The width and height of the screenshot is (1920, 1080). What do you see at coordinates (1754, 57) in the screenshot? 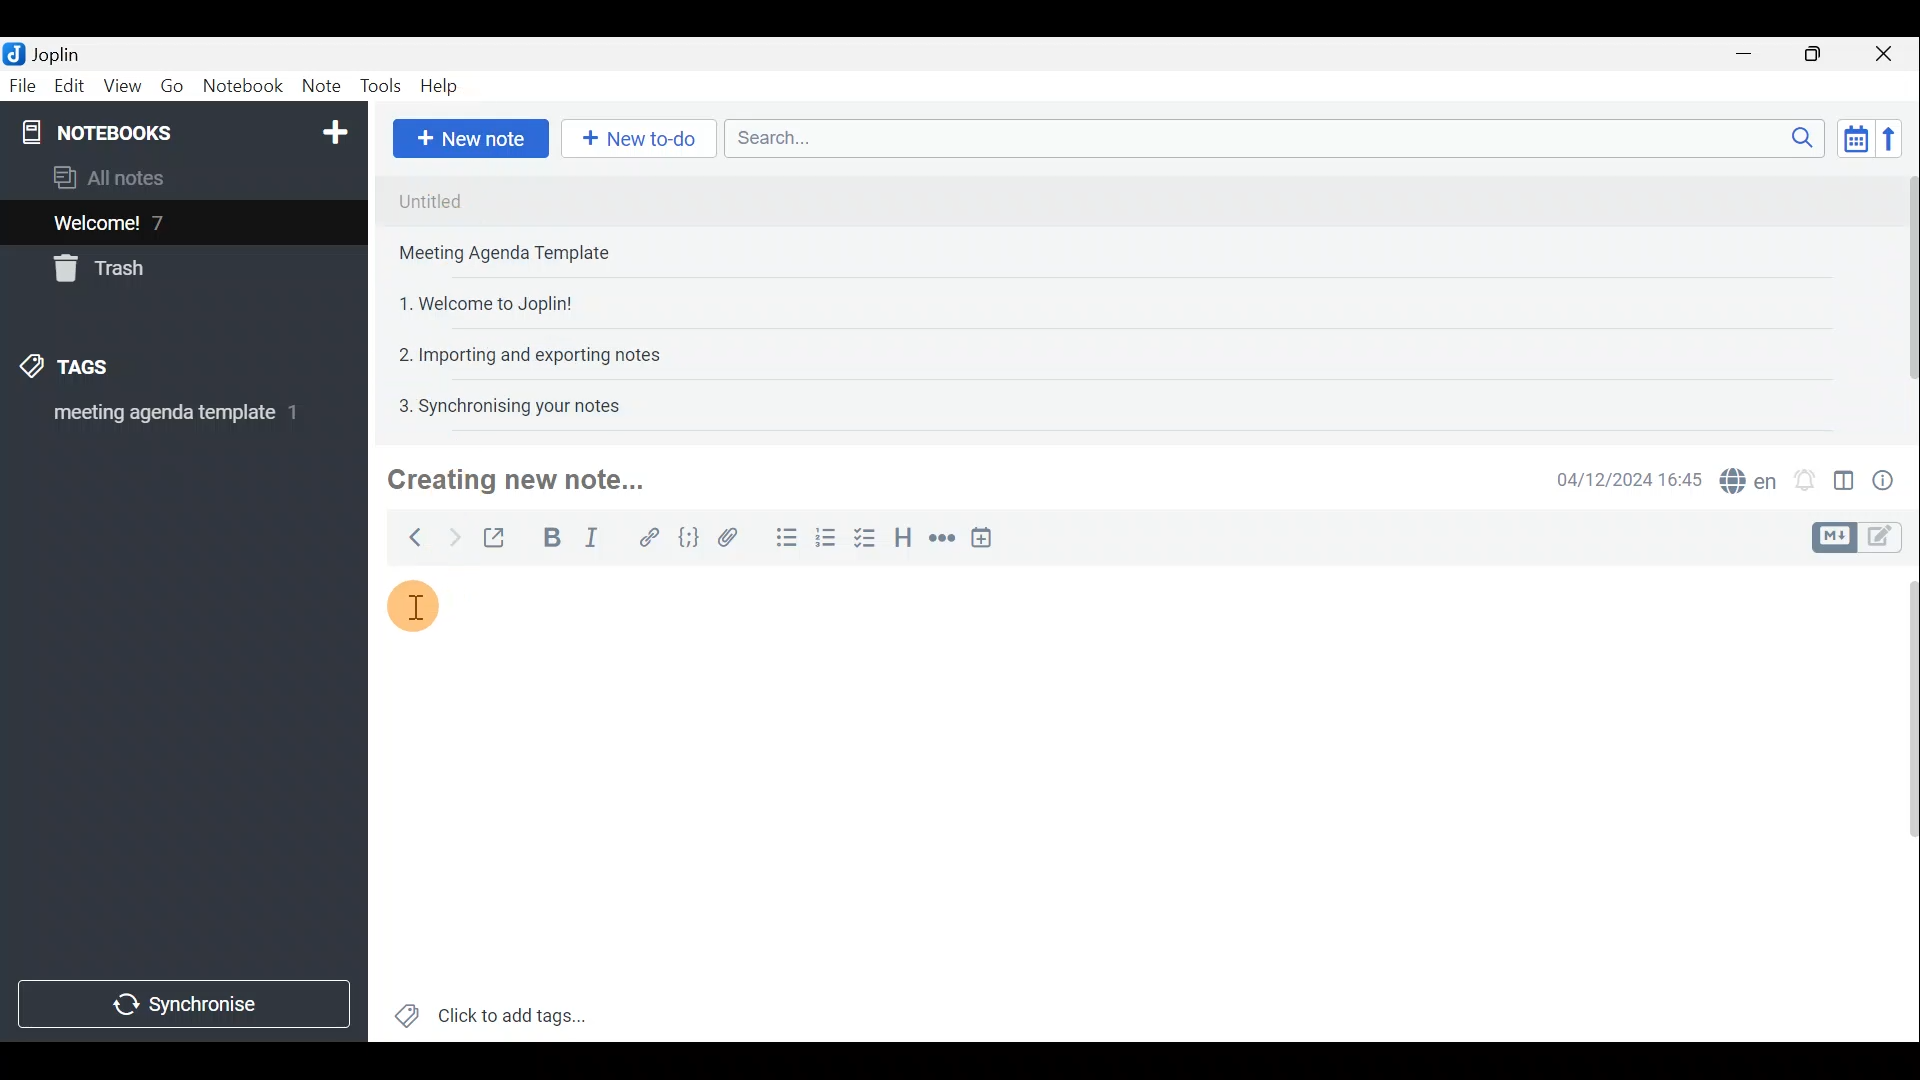
I see `Minimise` at bounding box center [1754, 57].